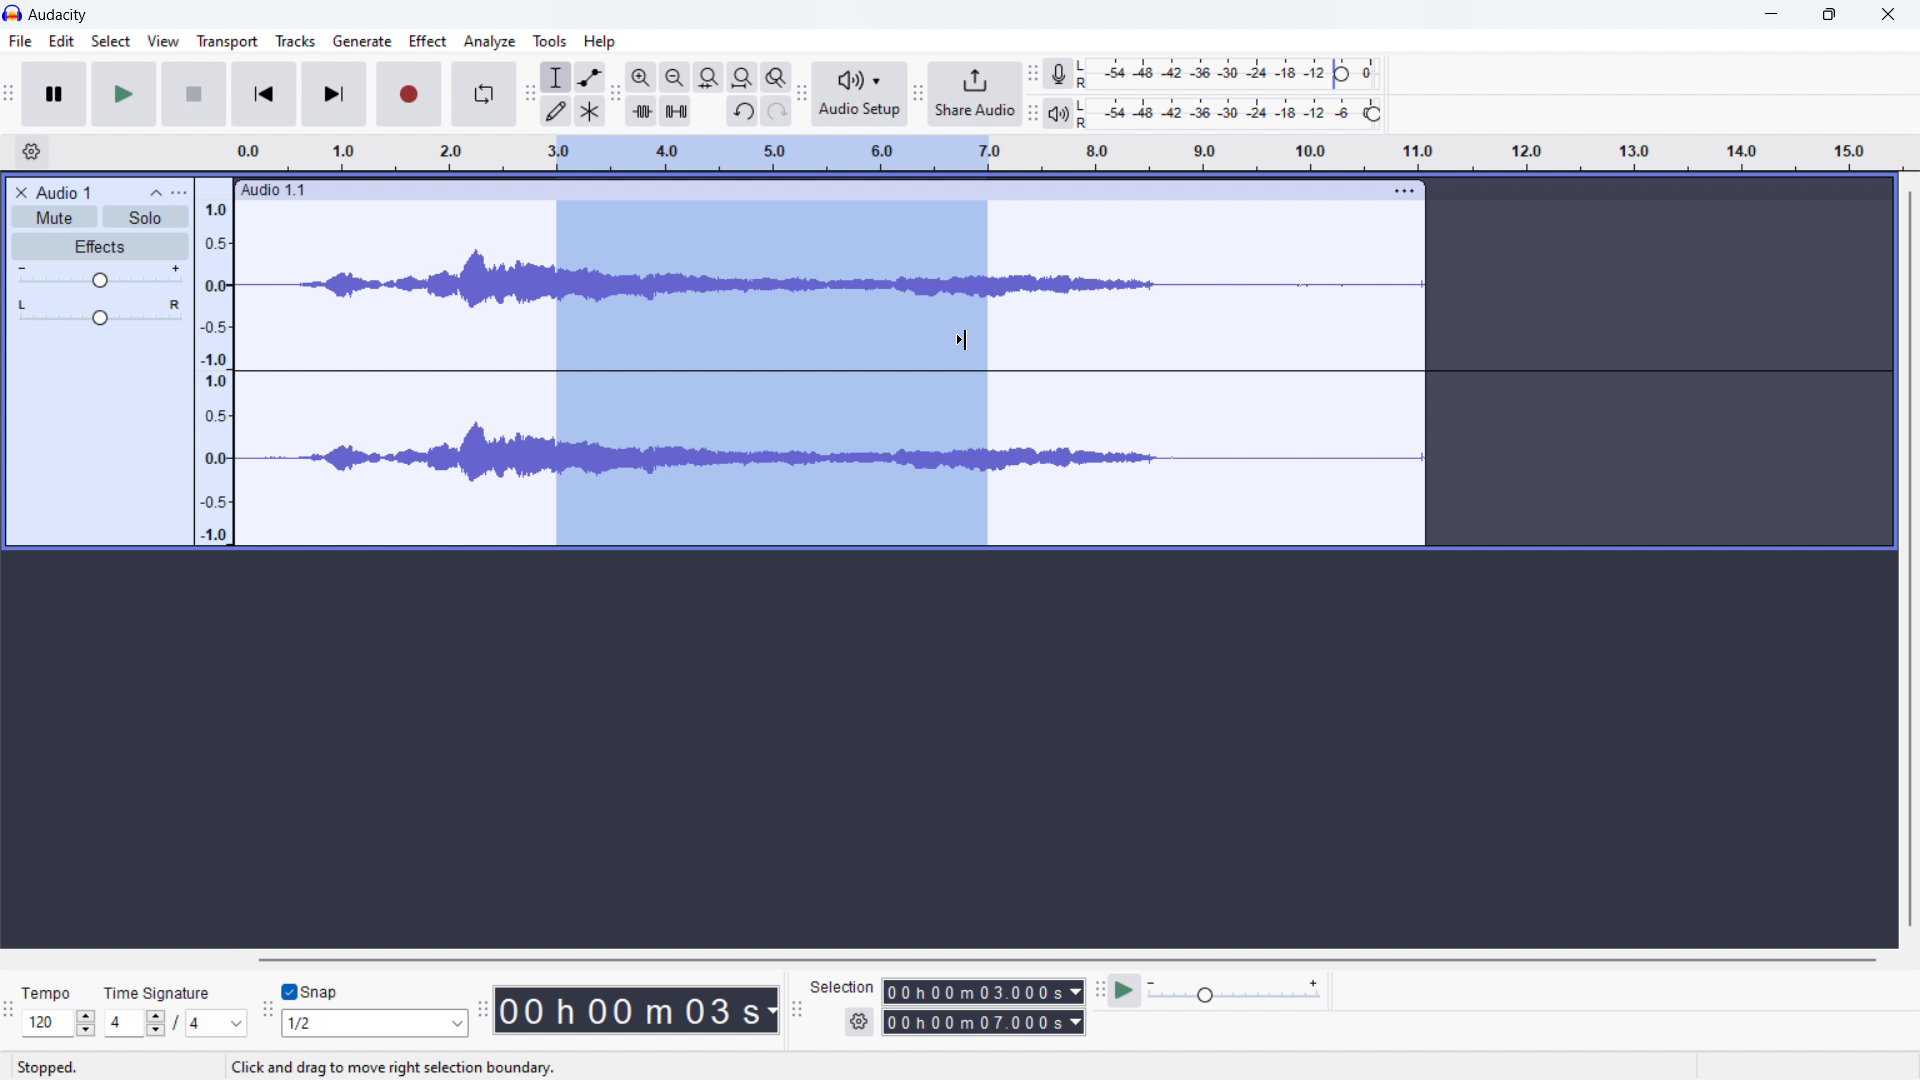  Describe the element at coordinates (615, 95) in the screenshot. I see `edit toolbar` at that location.